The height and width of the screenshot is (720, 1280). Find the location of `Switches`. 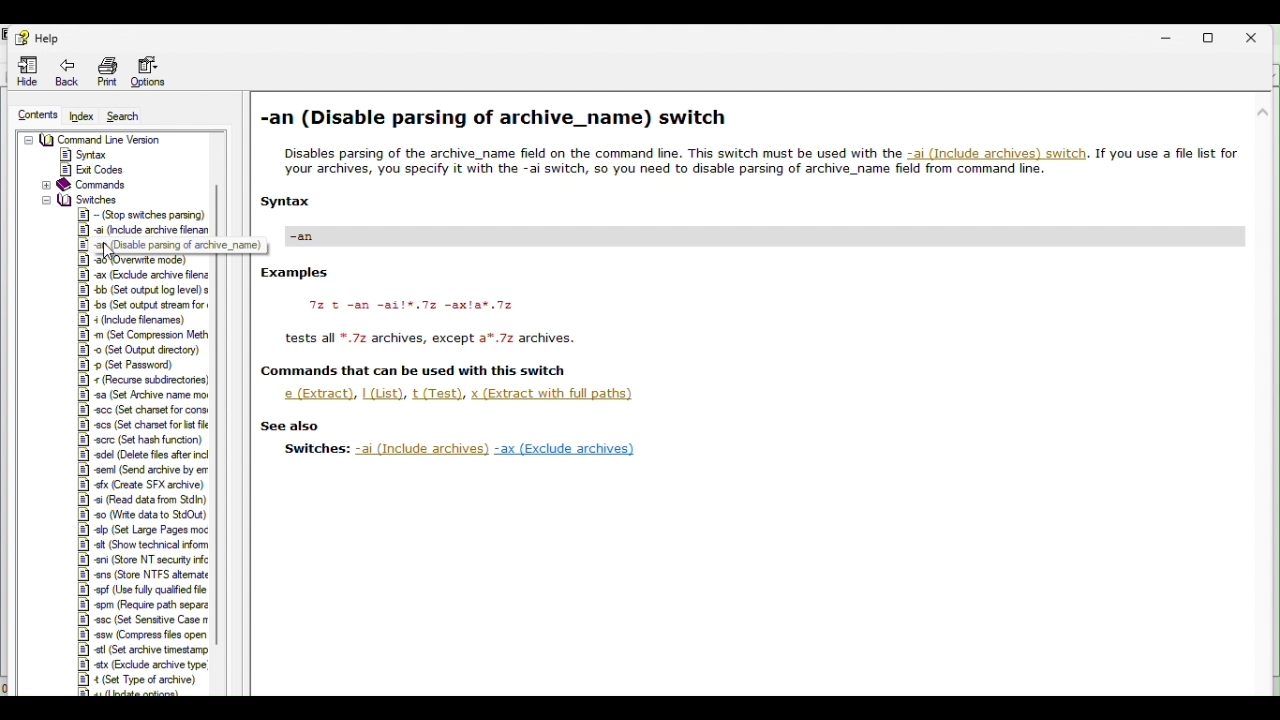

Switches is located at coordinates (317, 449).